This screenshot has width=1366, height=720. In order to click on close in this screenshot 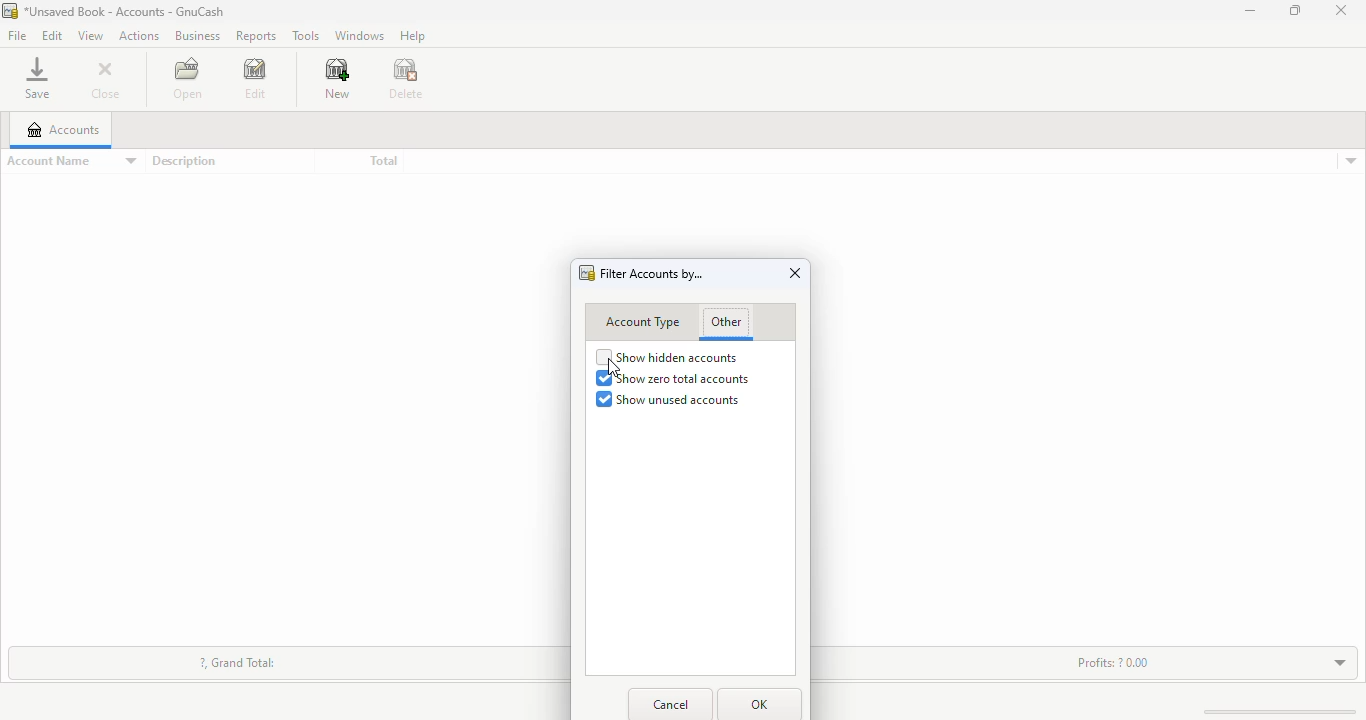, I will do `click(796, 273)`.